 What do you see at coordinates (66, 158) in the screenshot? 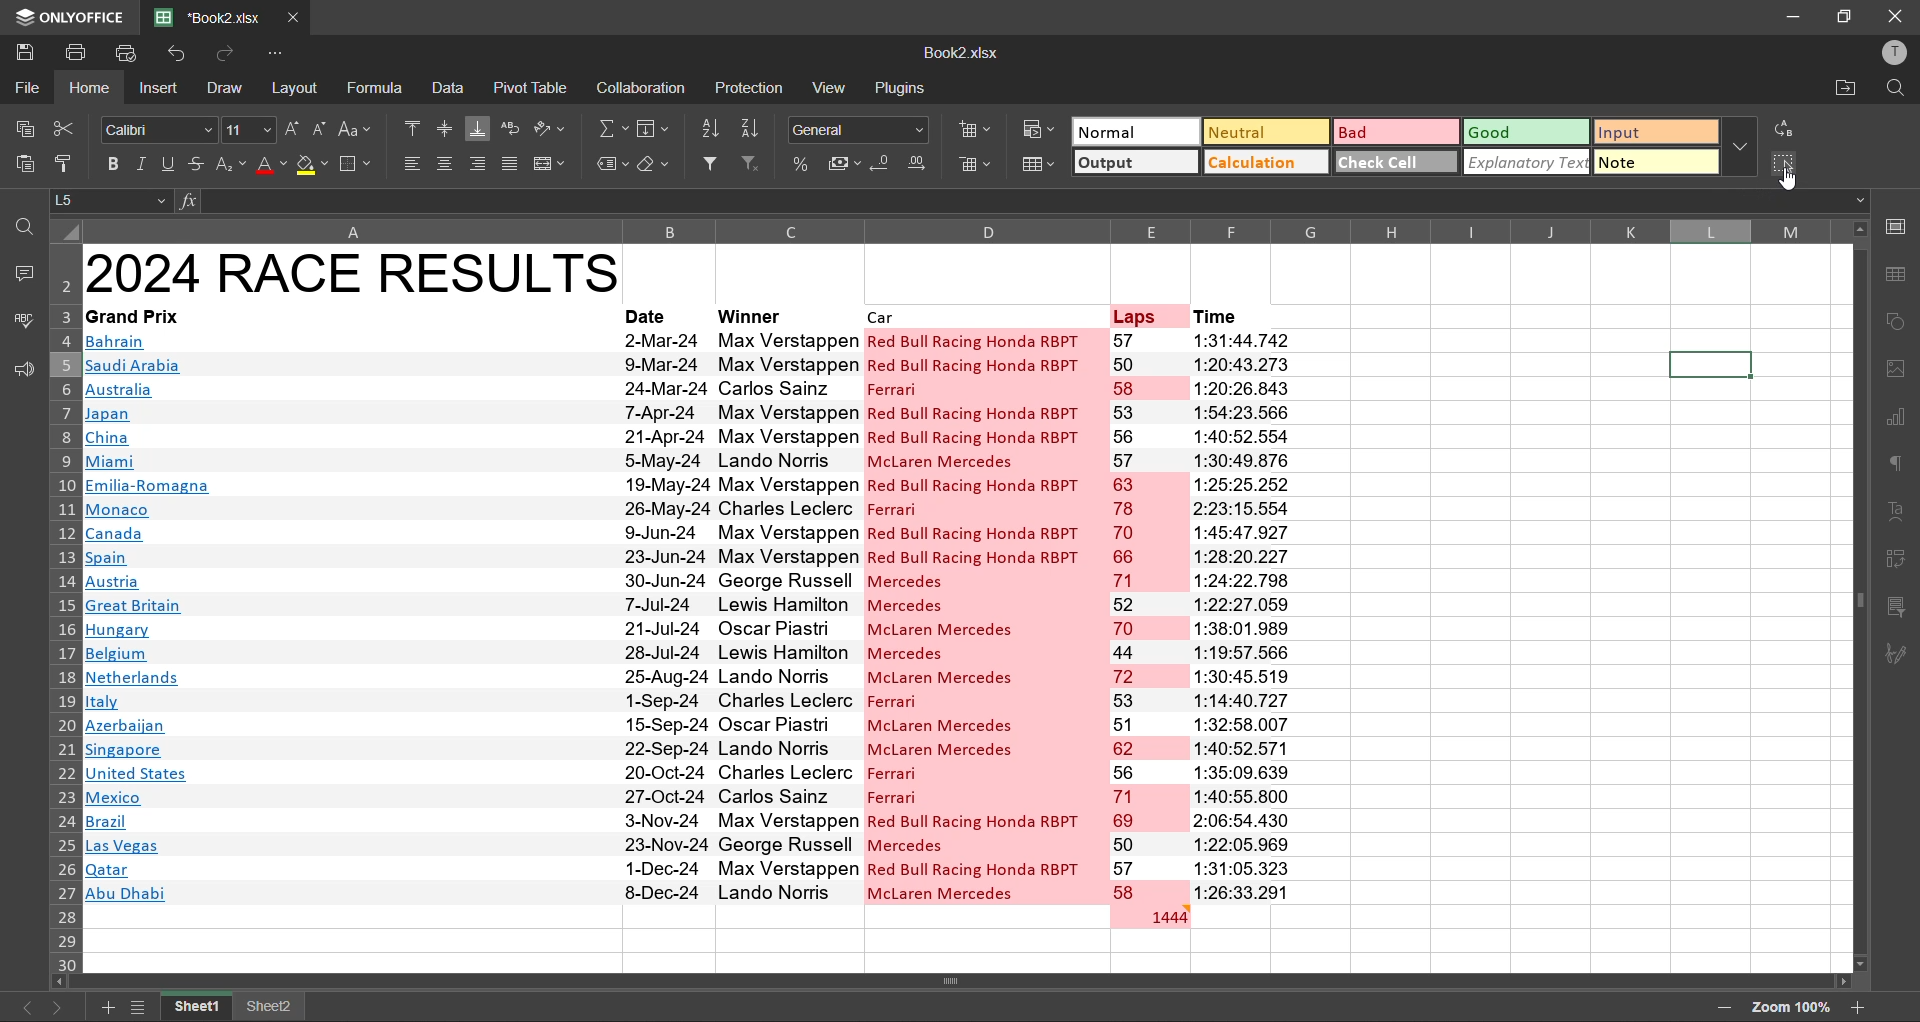
I see `copy style` at bounding box center [66, 158].